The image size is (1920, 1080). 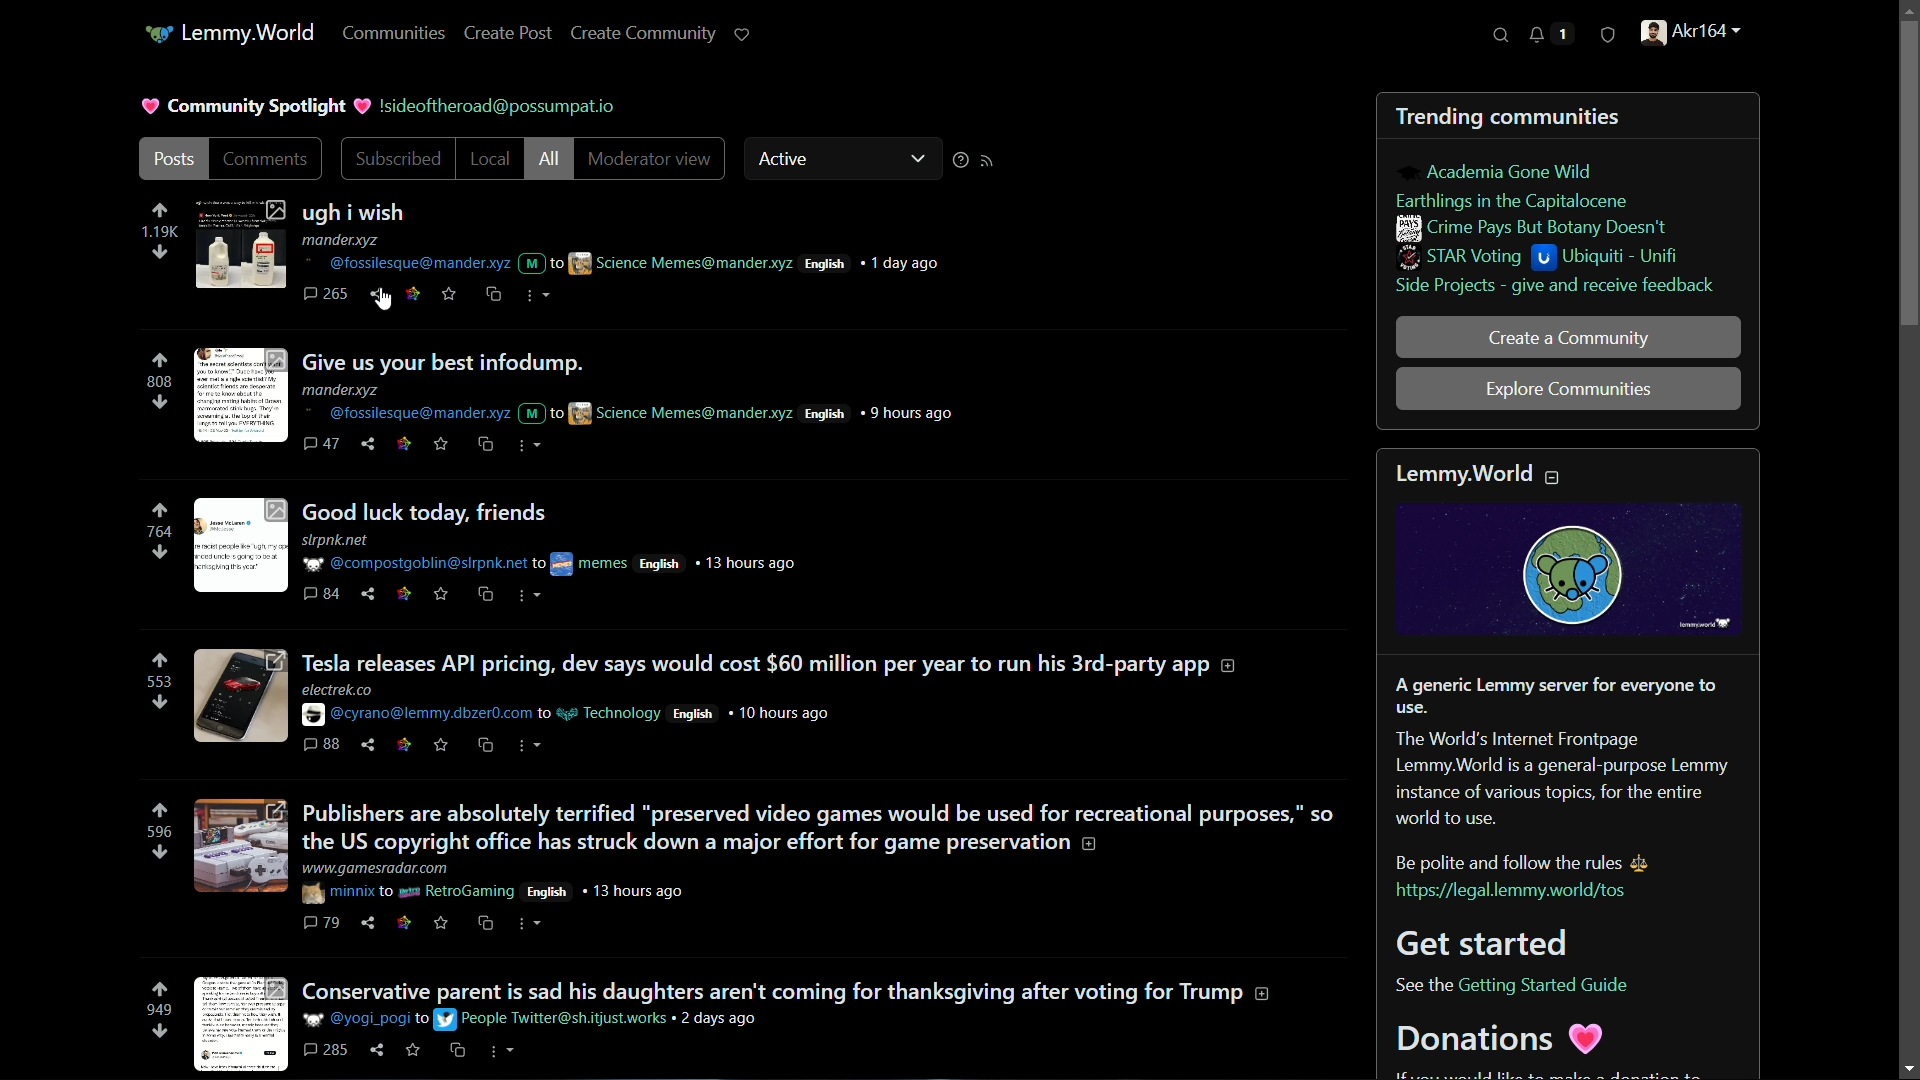 What do you see at coordinates (338, 541) in the screenshot?
I see `slrpnk.net` at bounding box center [338, 541].